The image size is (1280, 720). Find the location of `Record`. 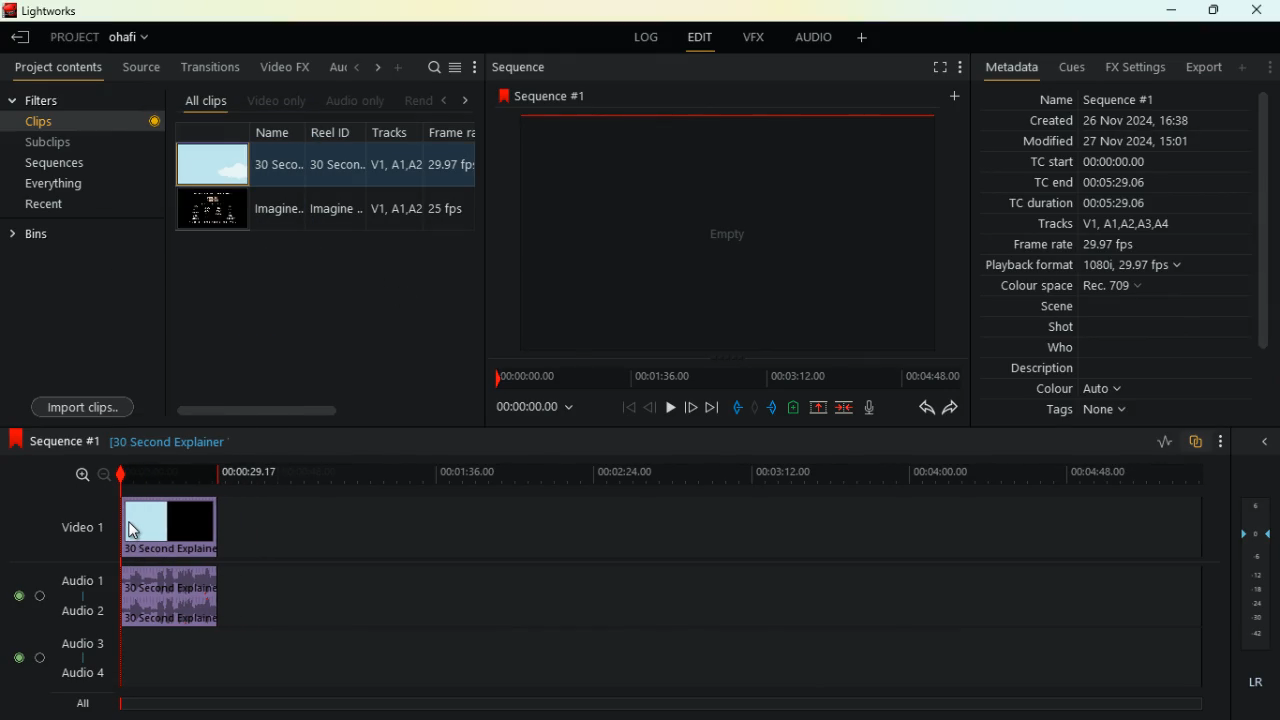

Record is located at coordinates (156, 121).